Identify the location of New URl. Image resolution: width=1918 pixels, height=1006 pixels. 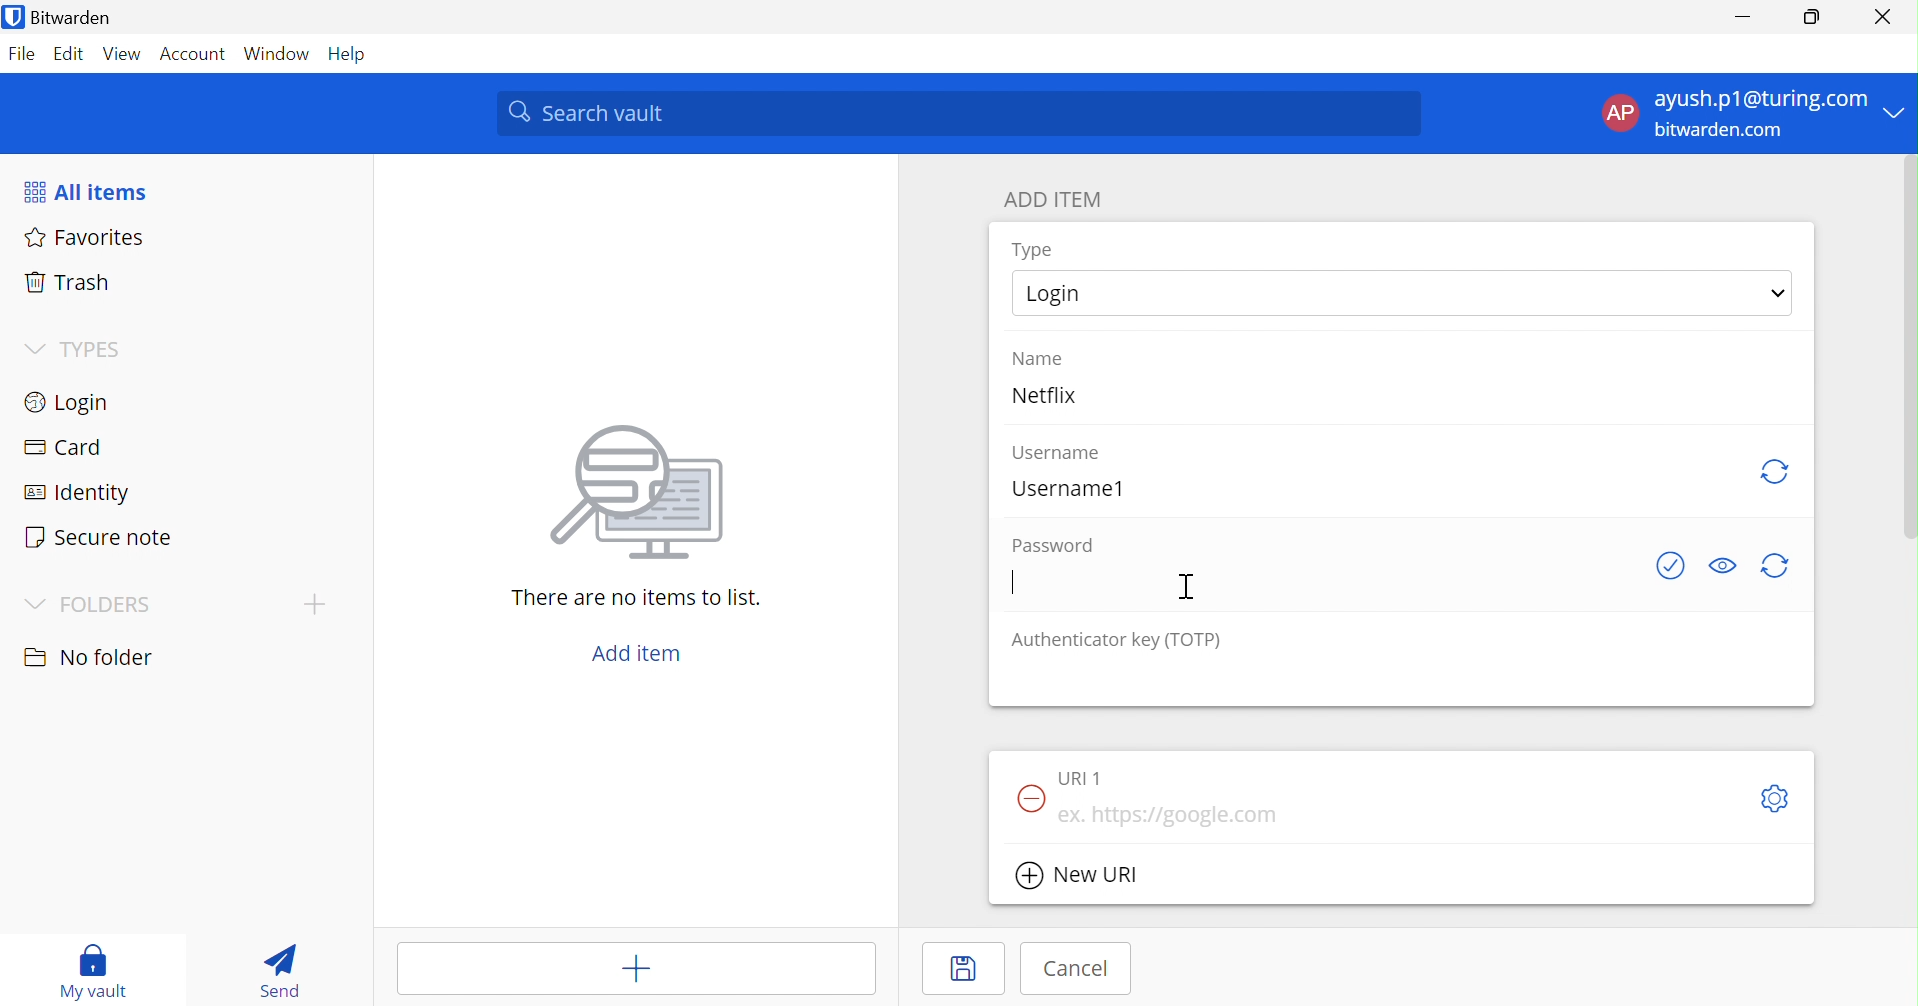
(1079, 874).